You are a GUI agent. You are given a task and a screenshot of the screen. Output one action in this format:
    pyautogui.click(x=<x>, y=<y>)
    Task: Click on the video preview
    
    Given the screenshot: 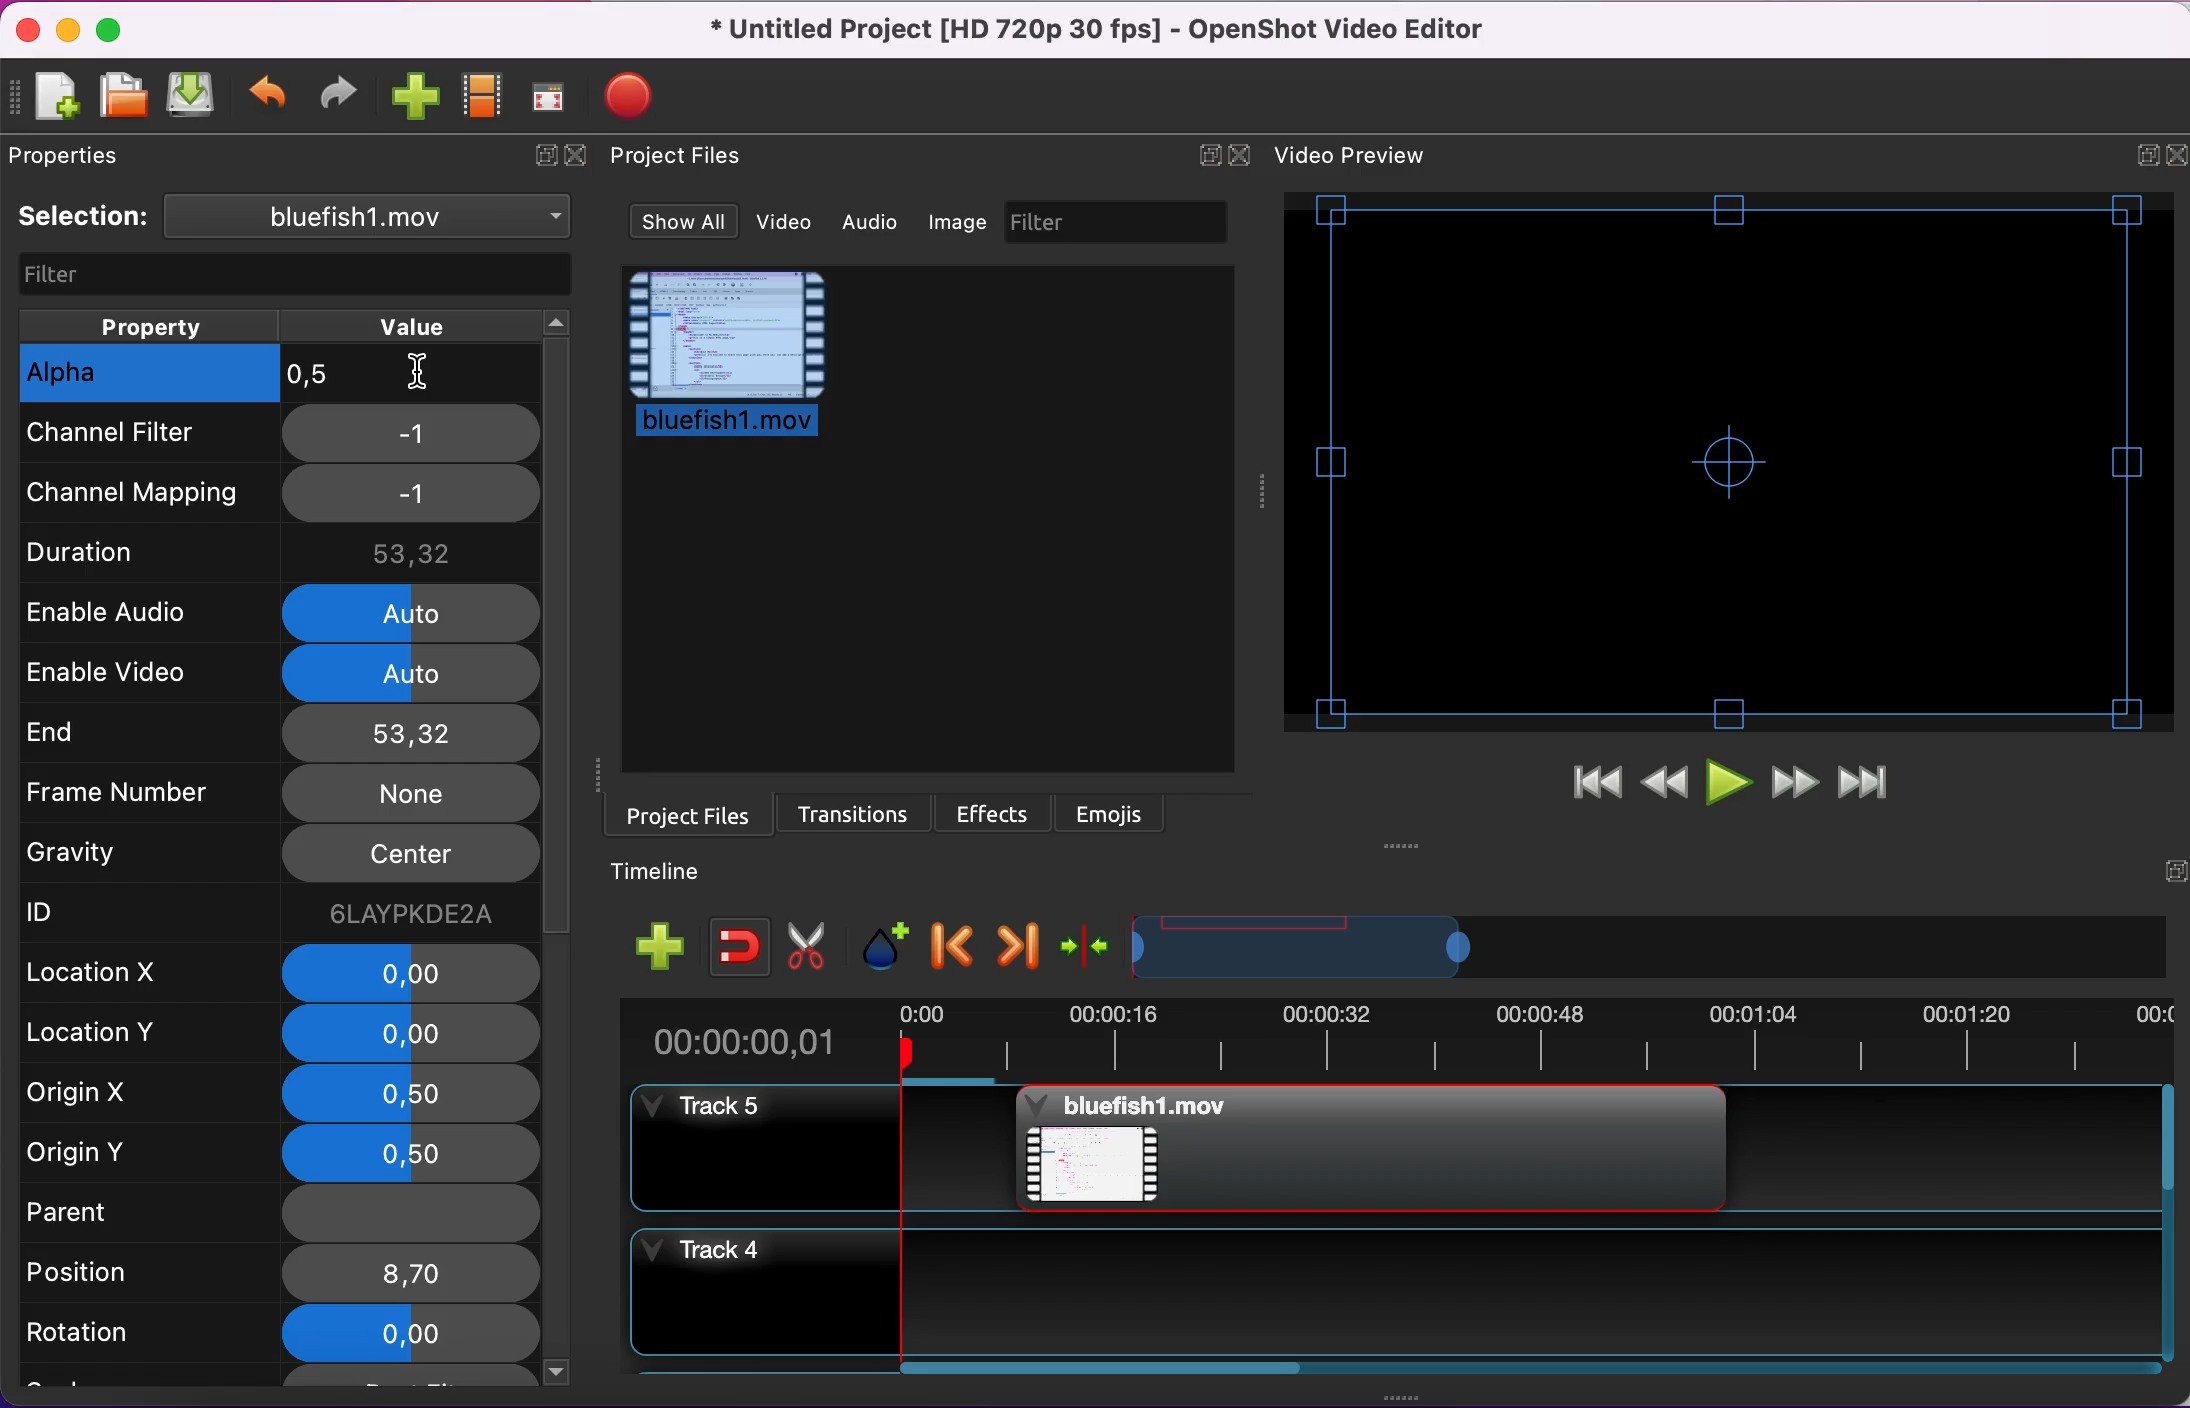 What is the action you would take?
    pyautogui.click(x=1731, y=459)
    